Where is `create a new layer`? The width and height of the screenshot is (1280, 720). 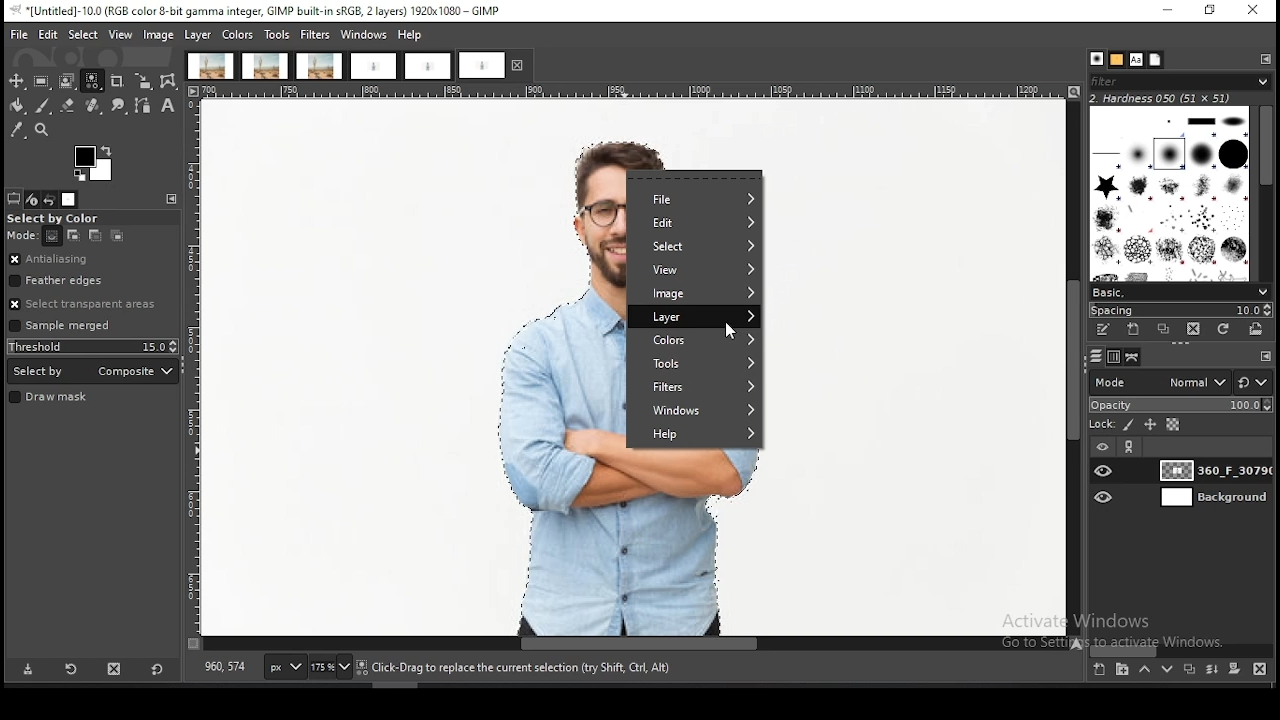 create a new layer is located at coordinates (1100, 668).